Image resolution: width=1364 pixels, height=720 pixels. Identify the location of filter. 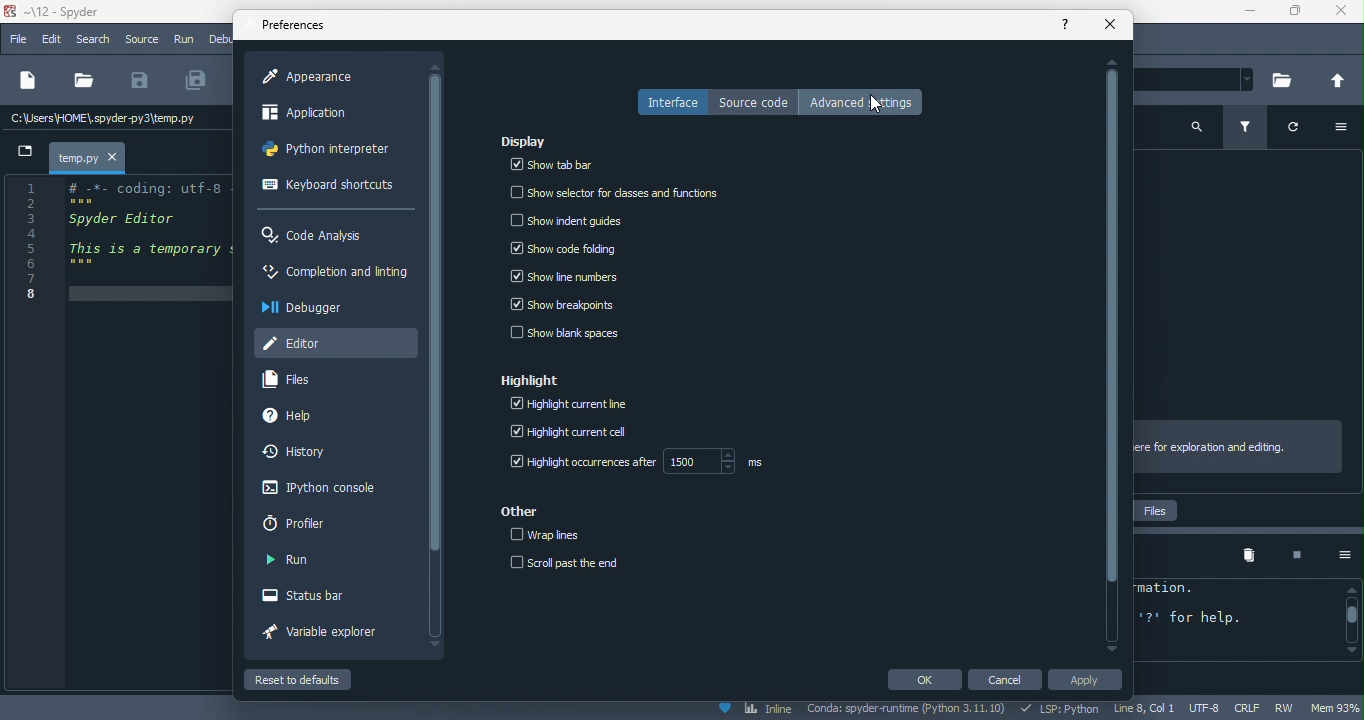
(1249, 129).